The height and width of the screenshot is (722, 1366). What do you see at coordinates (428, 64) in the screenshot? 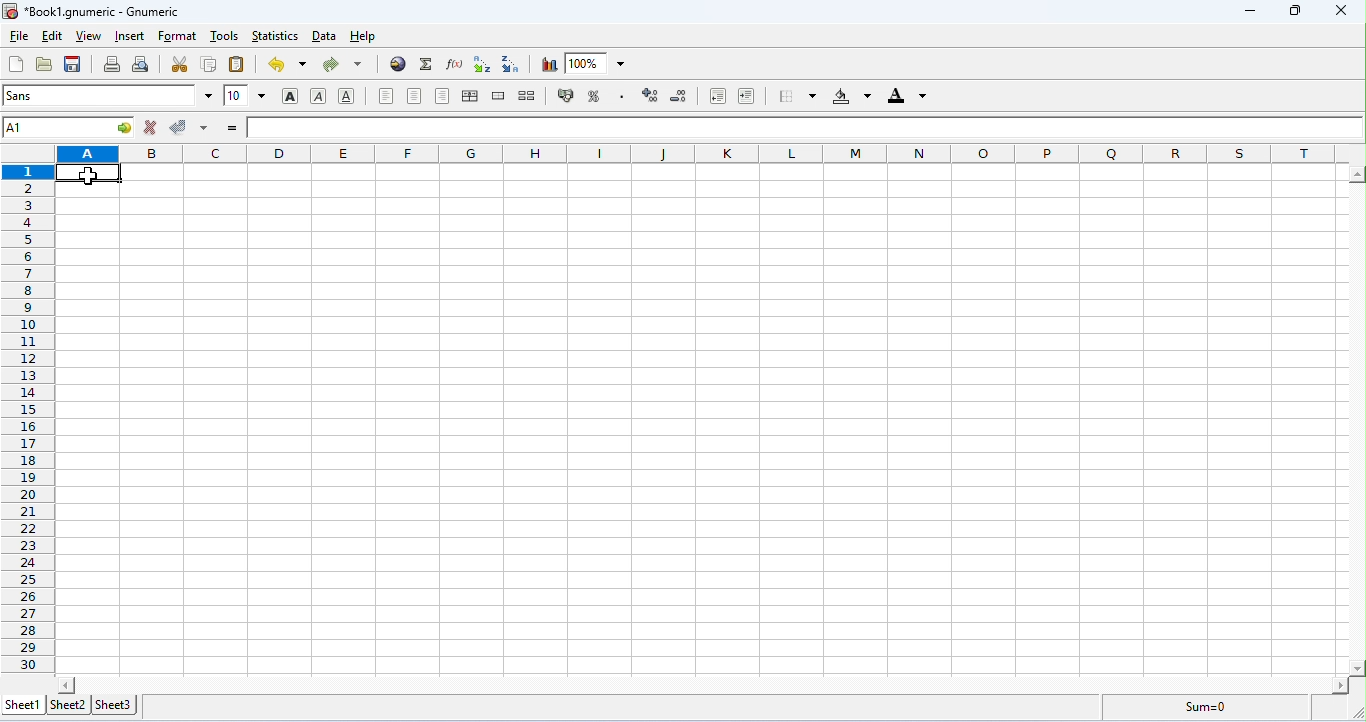
I see `sum ` at bounding box center [428, 64].